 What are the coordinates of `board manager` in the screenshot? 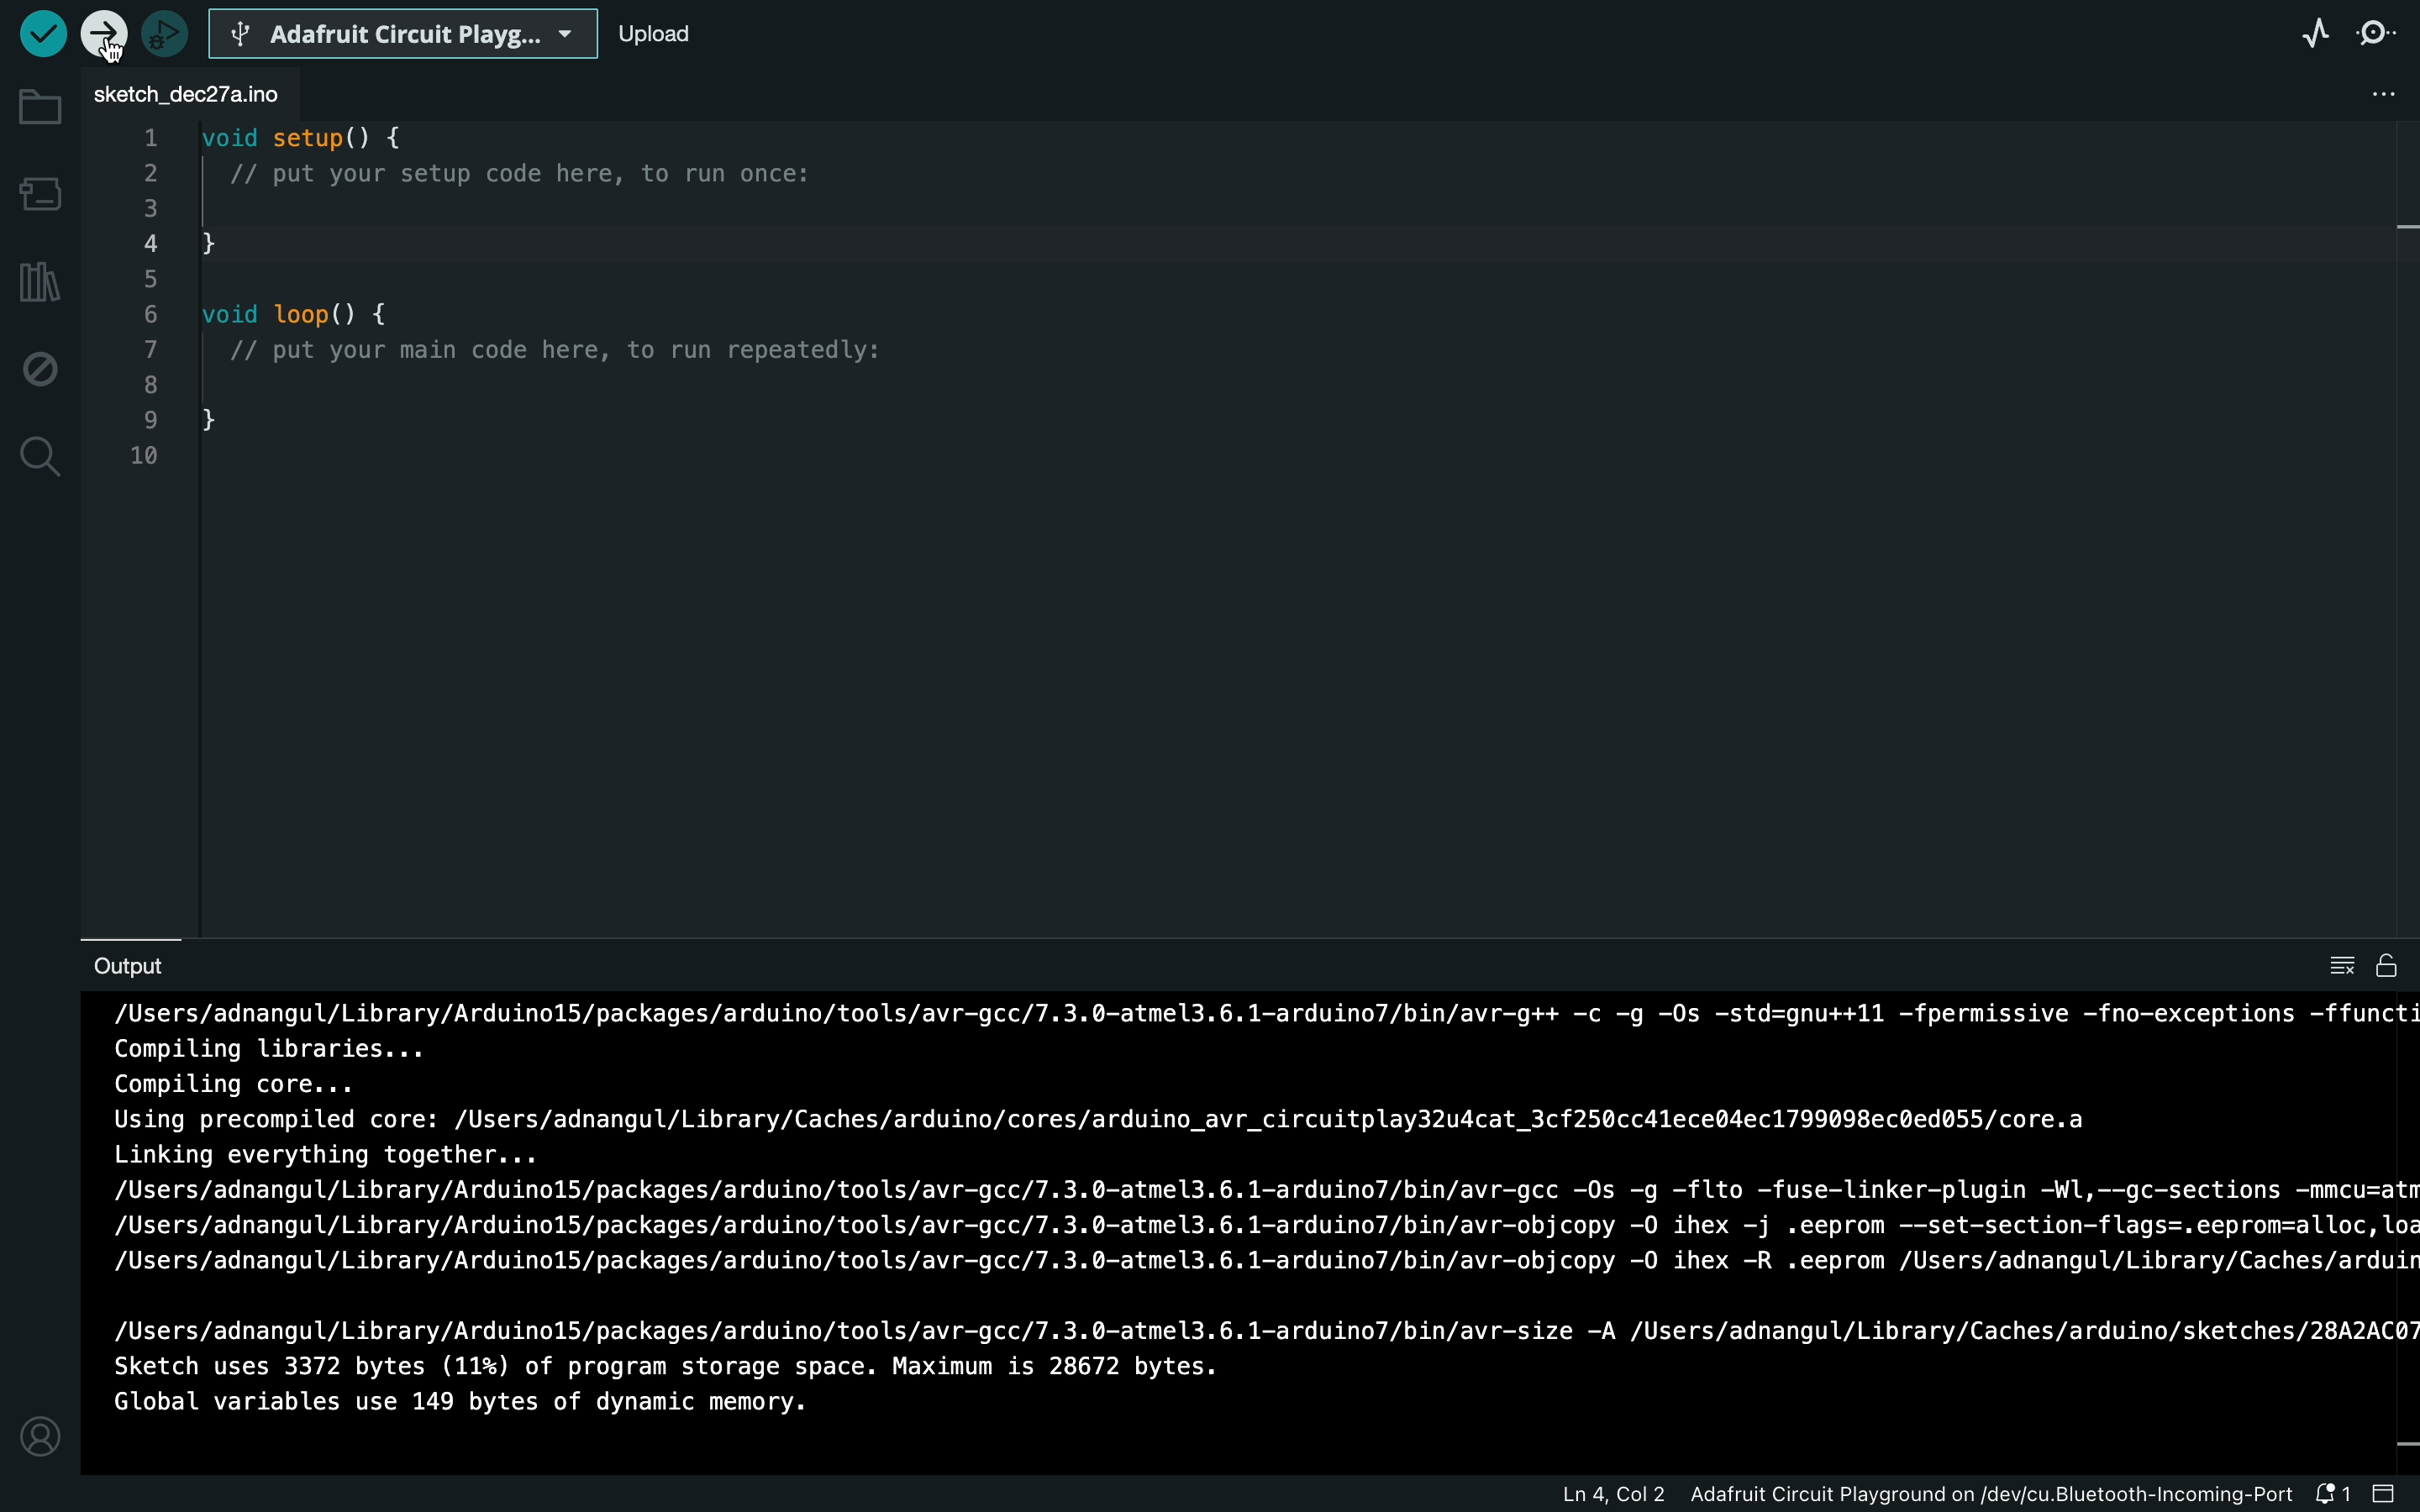 It's located at (37, 192).